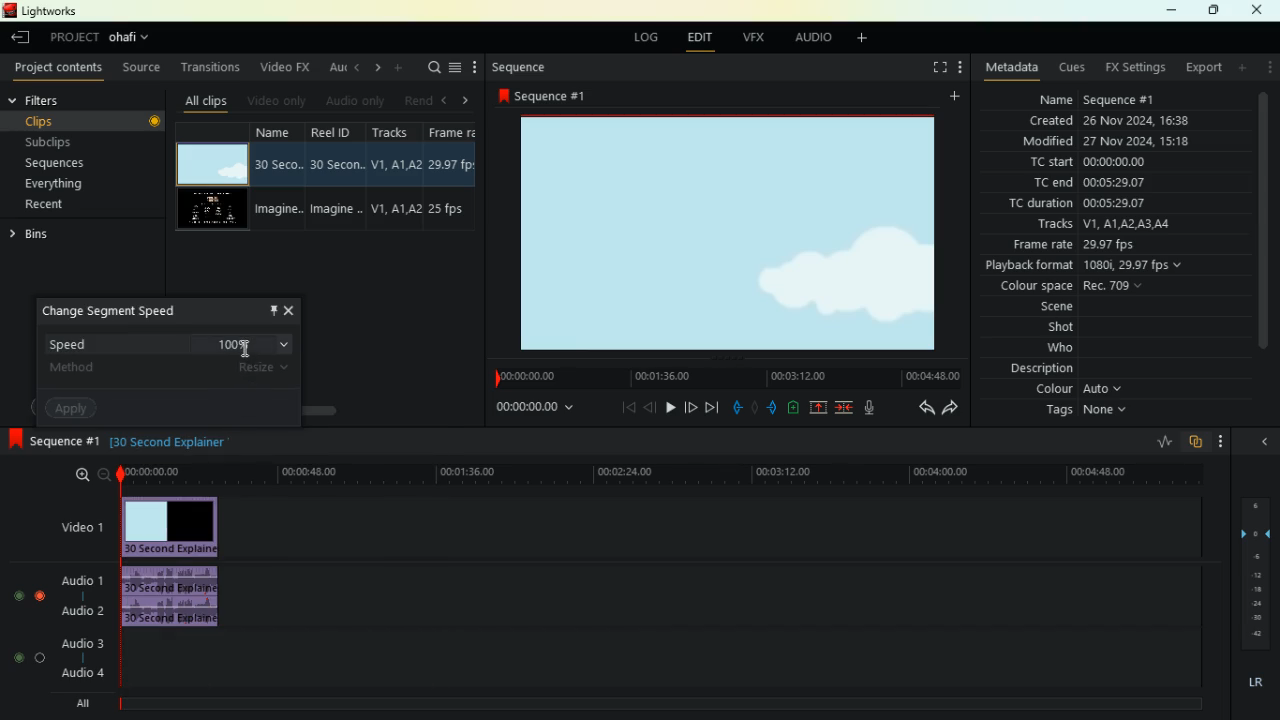 This screenshot has height=720, width=1280. Describe the element at coordinates (50, 438) in the screenshot. I see `sequence` at that location.